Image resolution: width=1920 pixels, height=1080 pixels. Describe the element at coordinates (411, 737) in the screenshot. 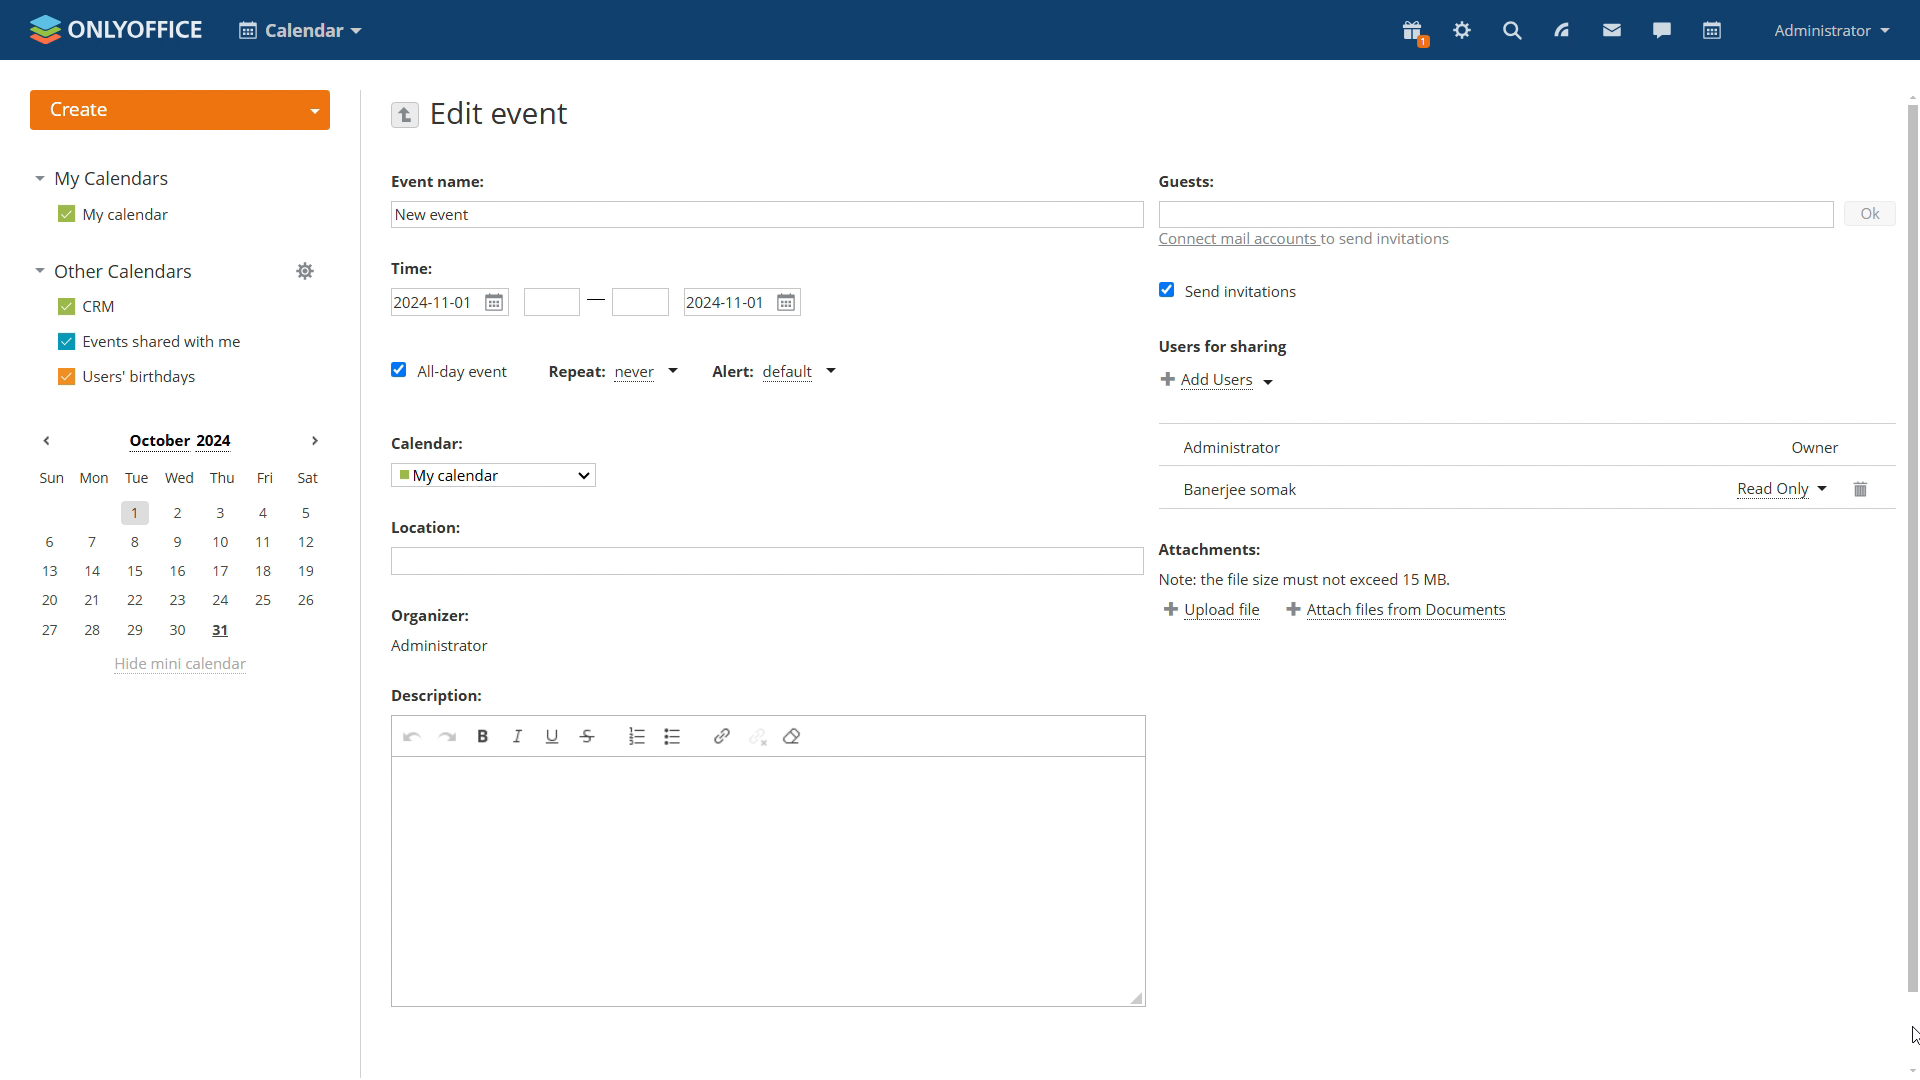

I see `undo` at that location.